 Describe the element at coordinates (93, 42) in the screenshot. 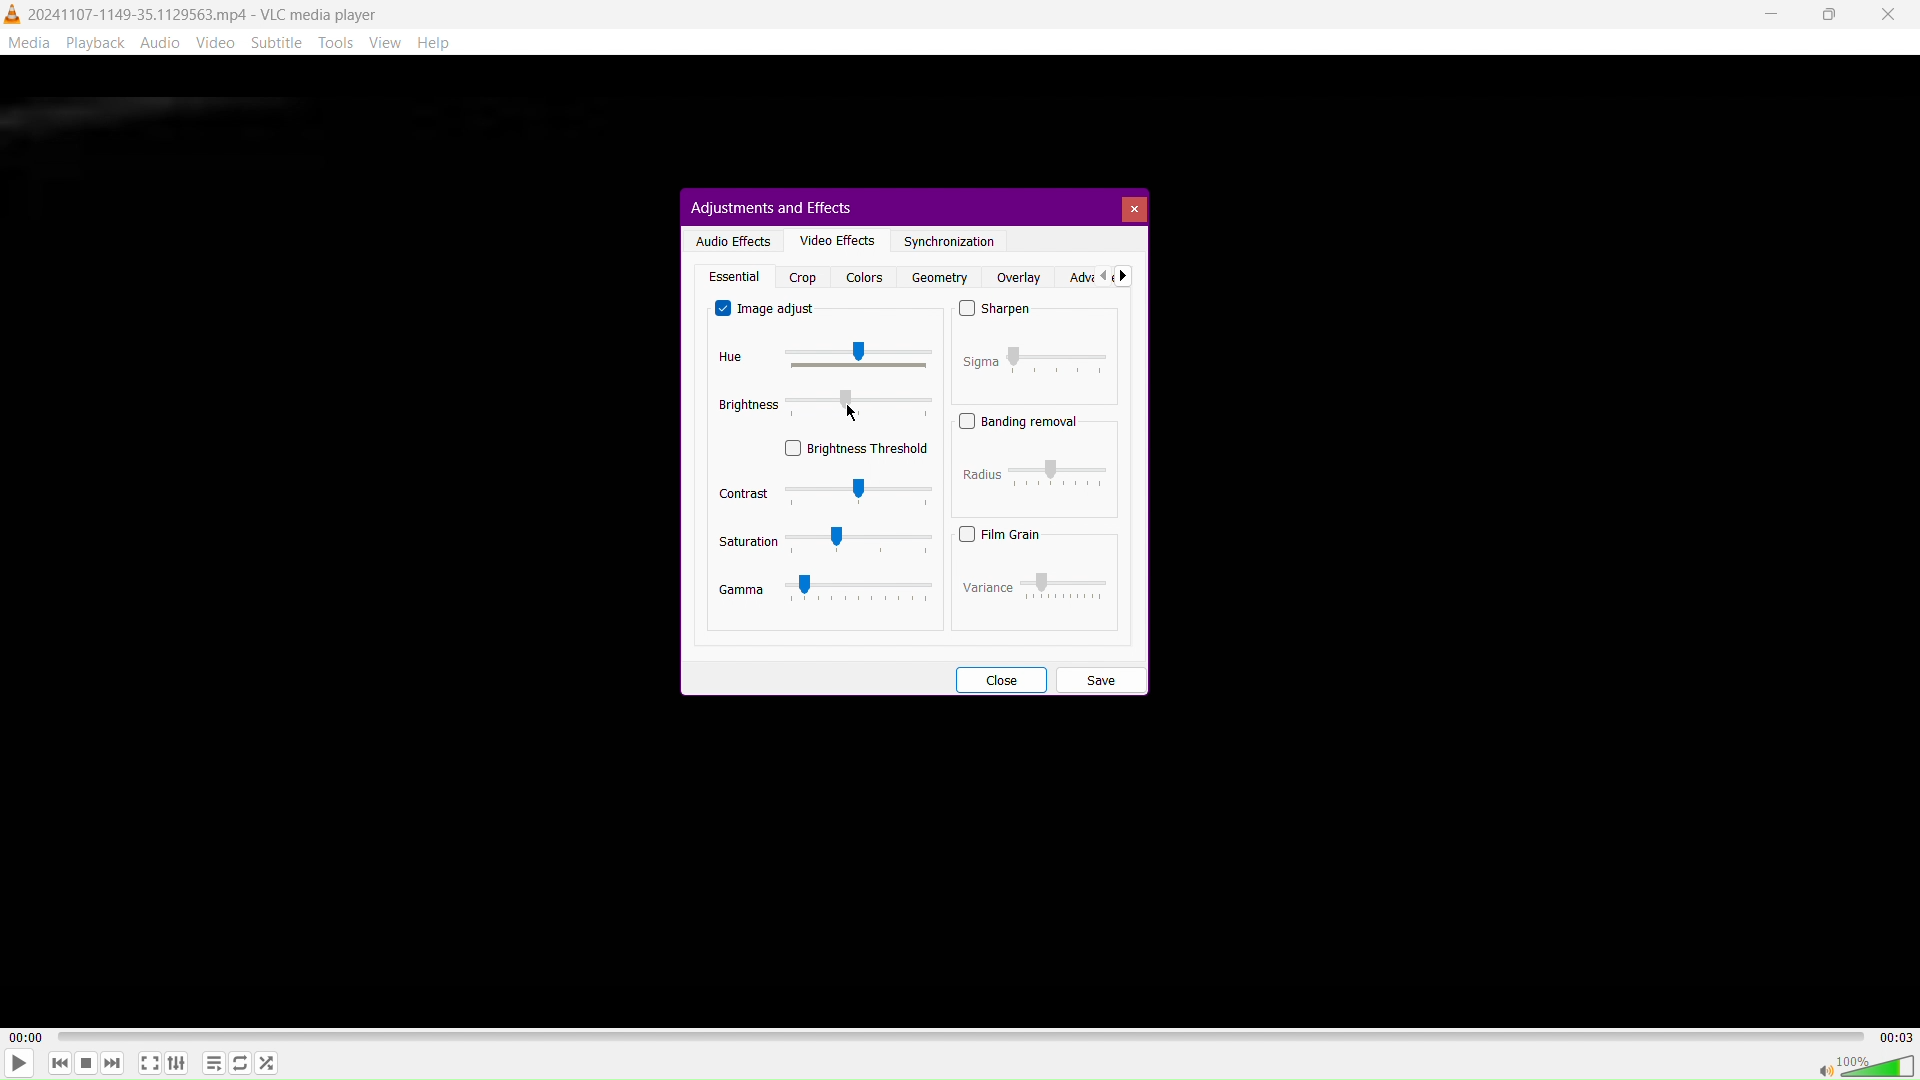

I see `Playback` at that location.